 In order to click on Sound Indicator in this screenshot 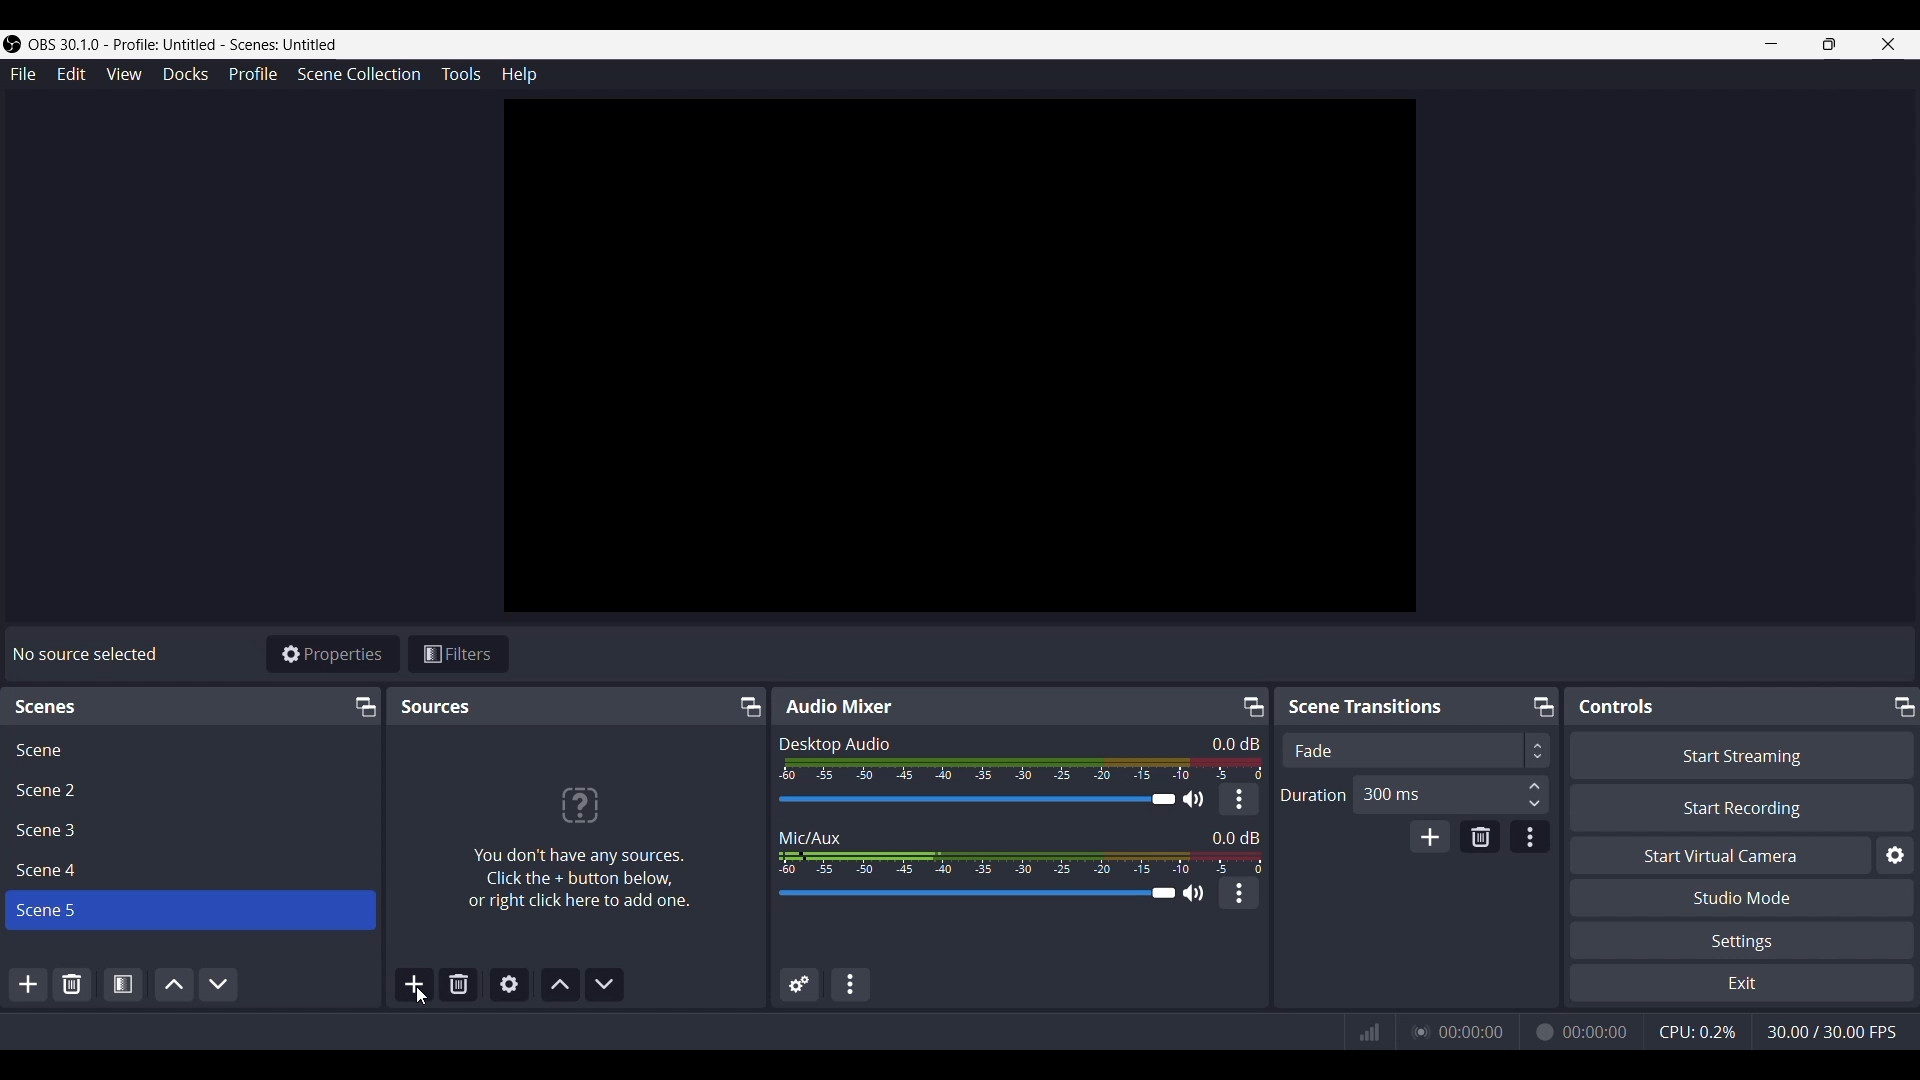, I will do `click(1018, 862)`.